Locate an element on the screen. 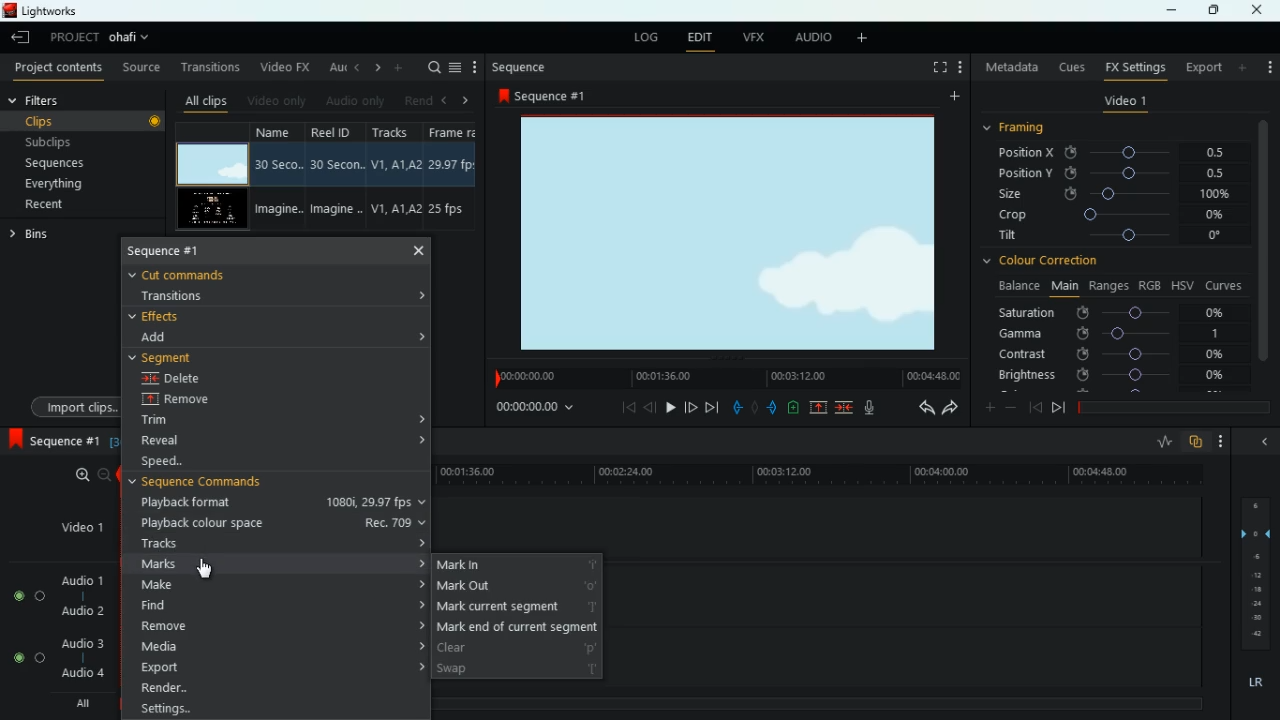  end is located at coordinates (712, 406).